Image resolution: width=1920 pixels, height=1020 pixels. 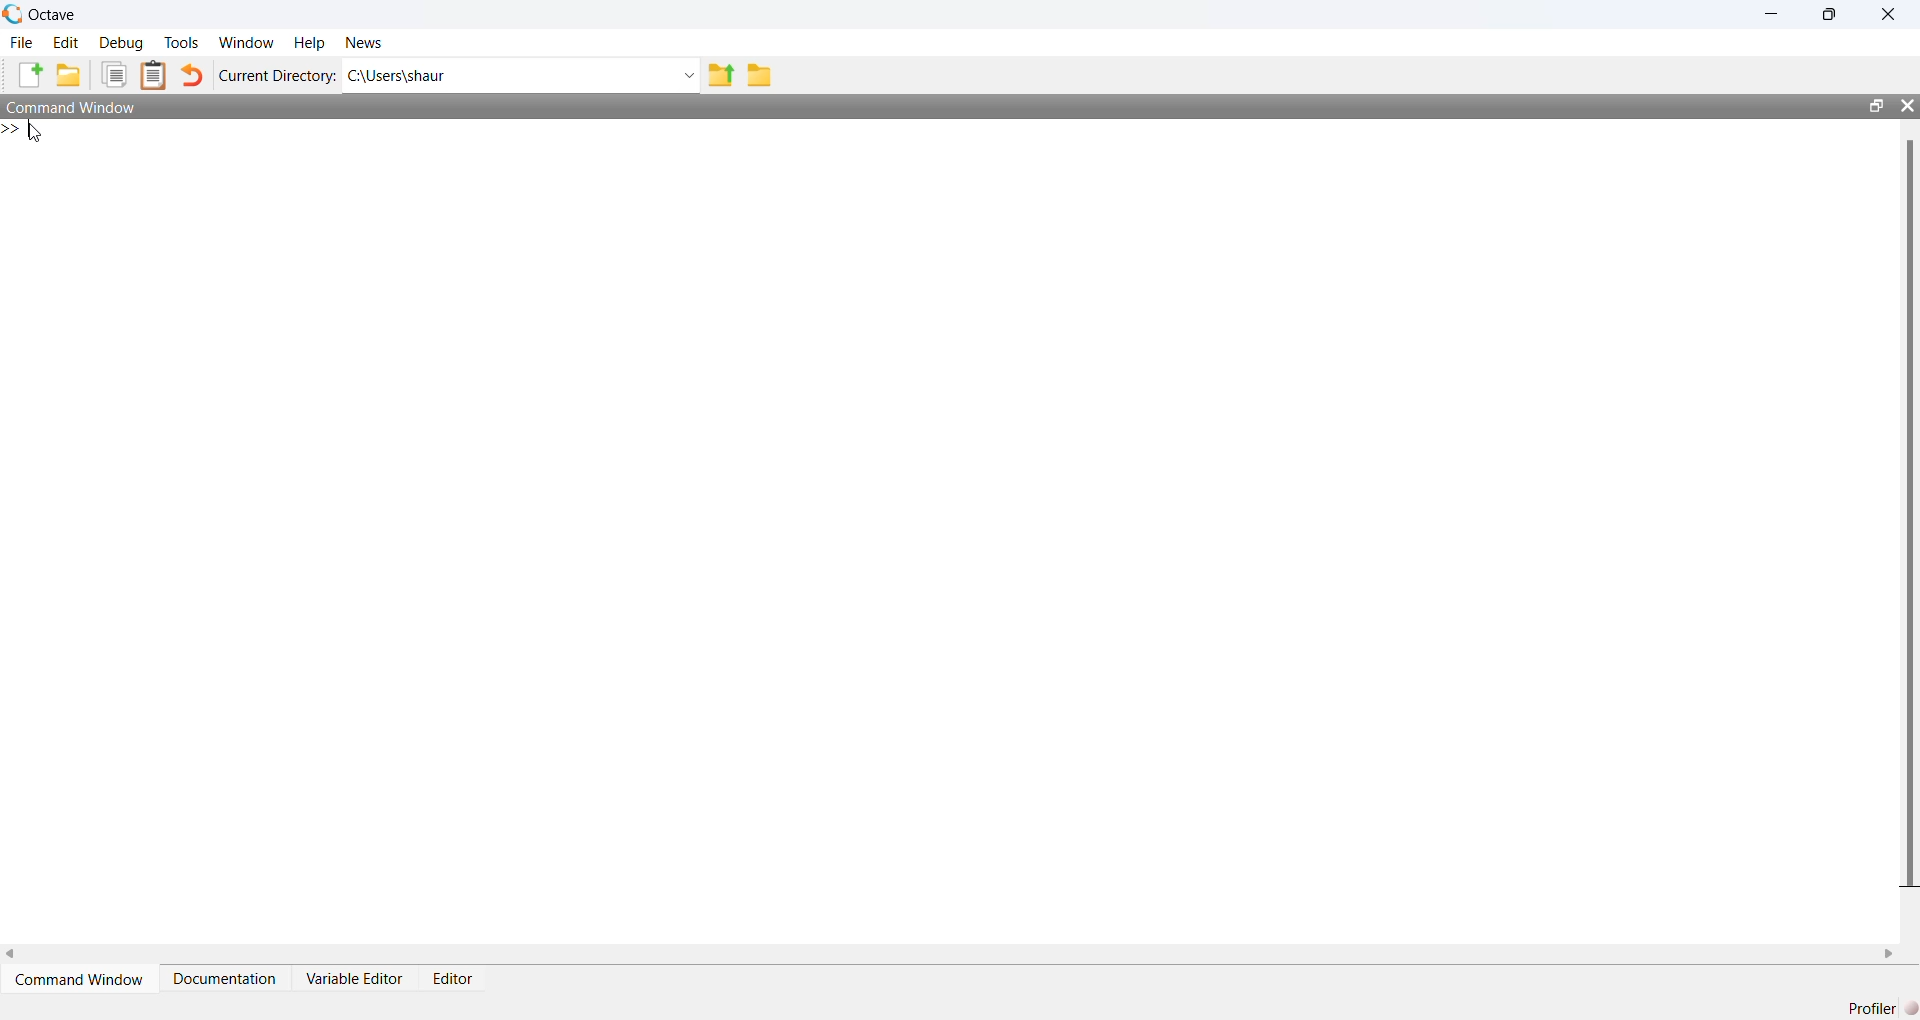 I want to click on copy, so click(x=113, y=74).